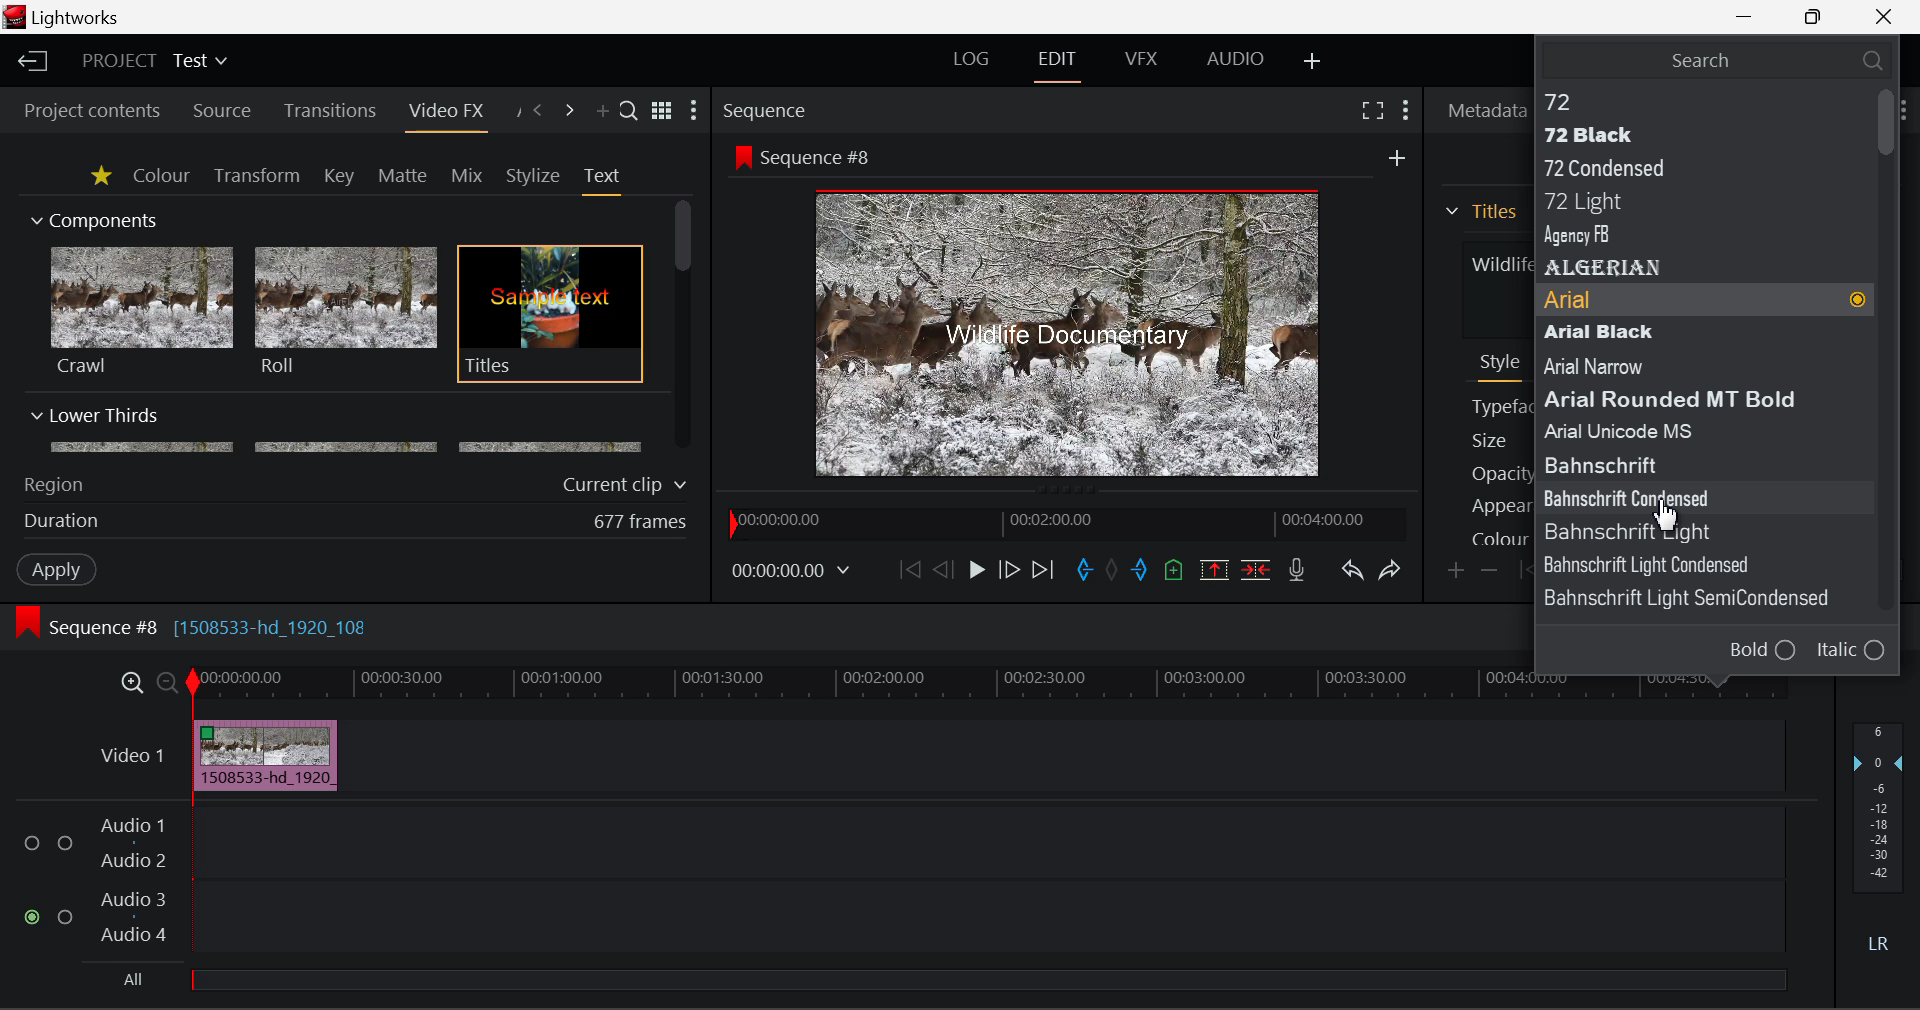 The image size is (1920, 1010). Describe the element at coordinates (972, 58) in the screenshot. I see `LOG Layout` at that location.